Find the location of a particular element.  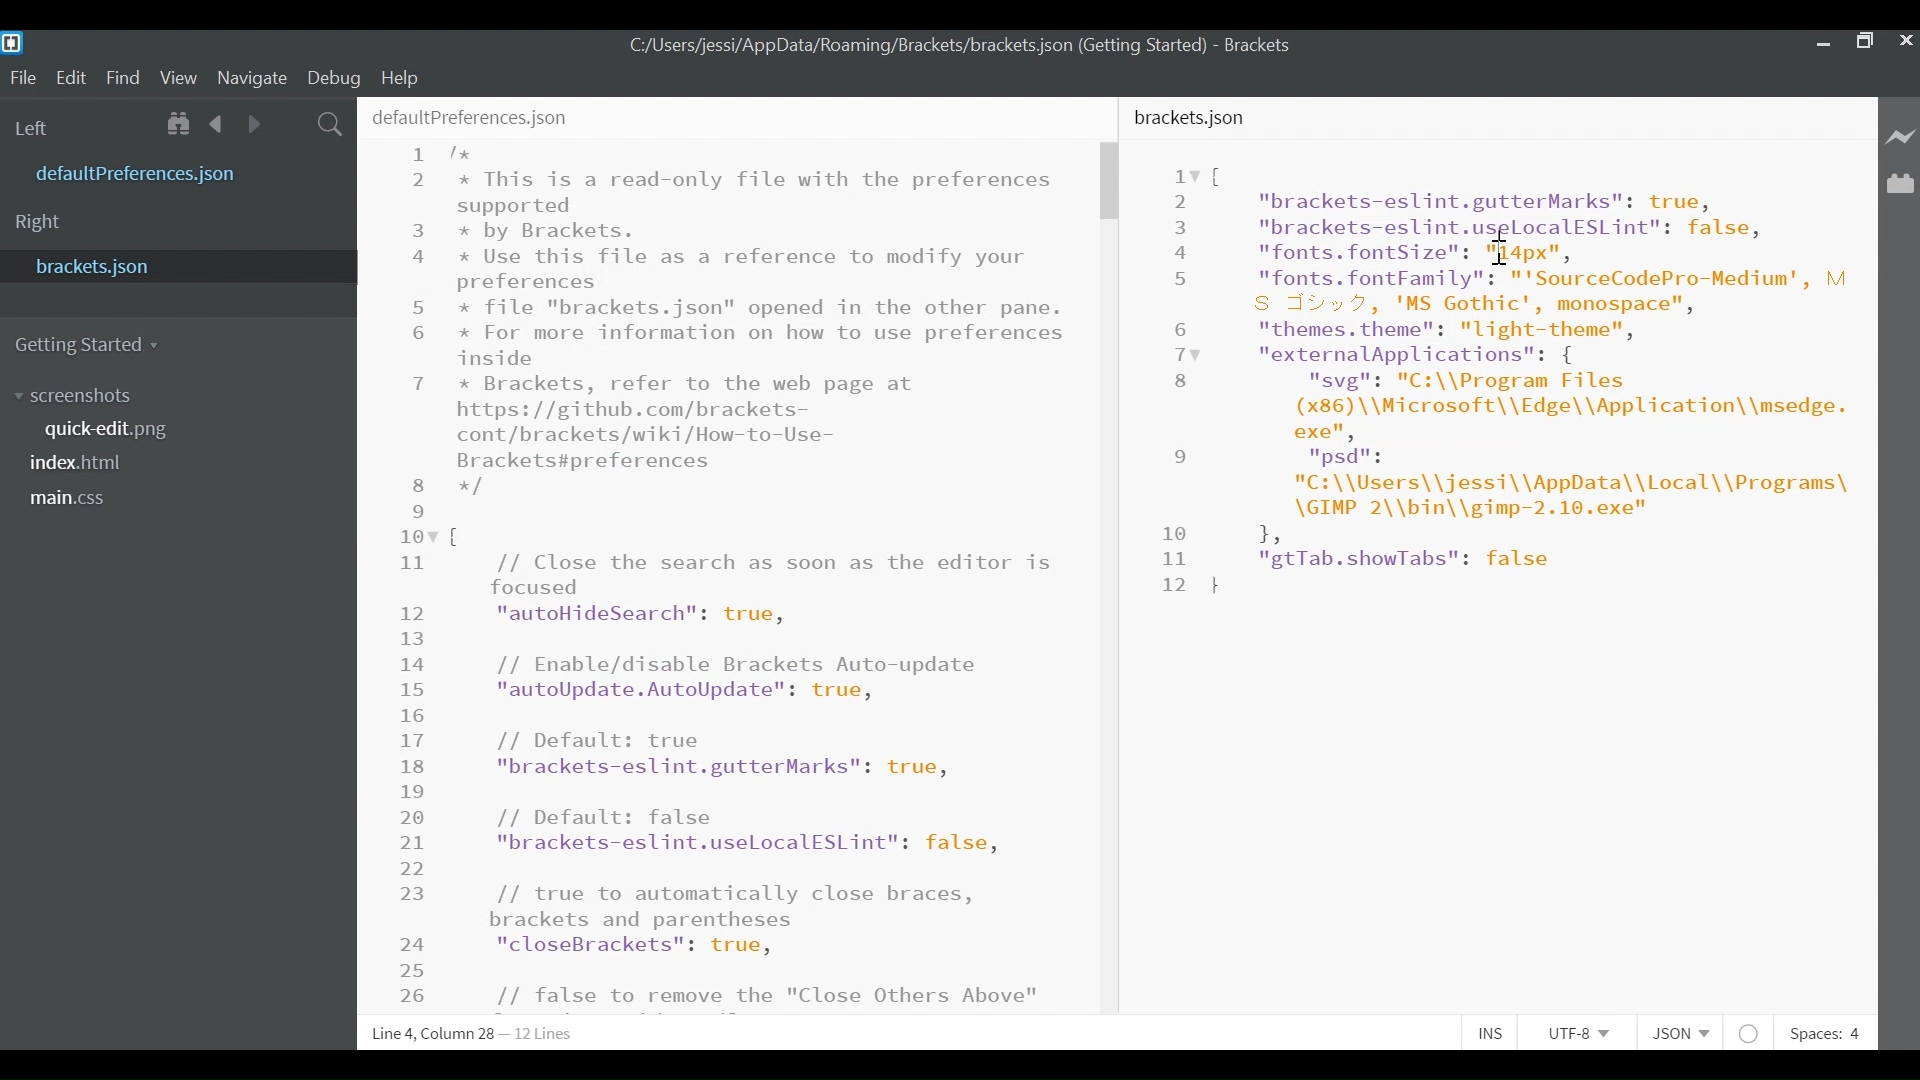

Help is located at coordinates (401, 79).